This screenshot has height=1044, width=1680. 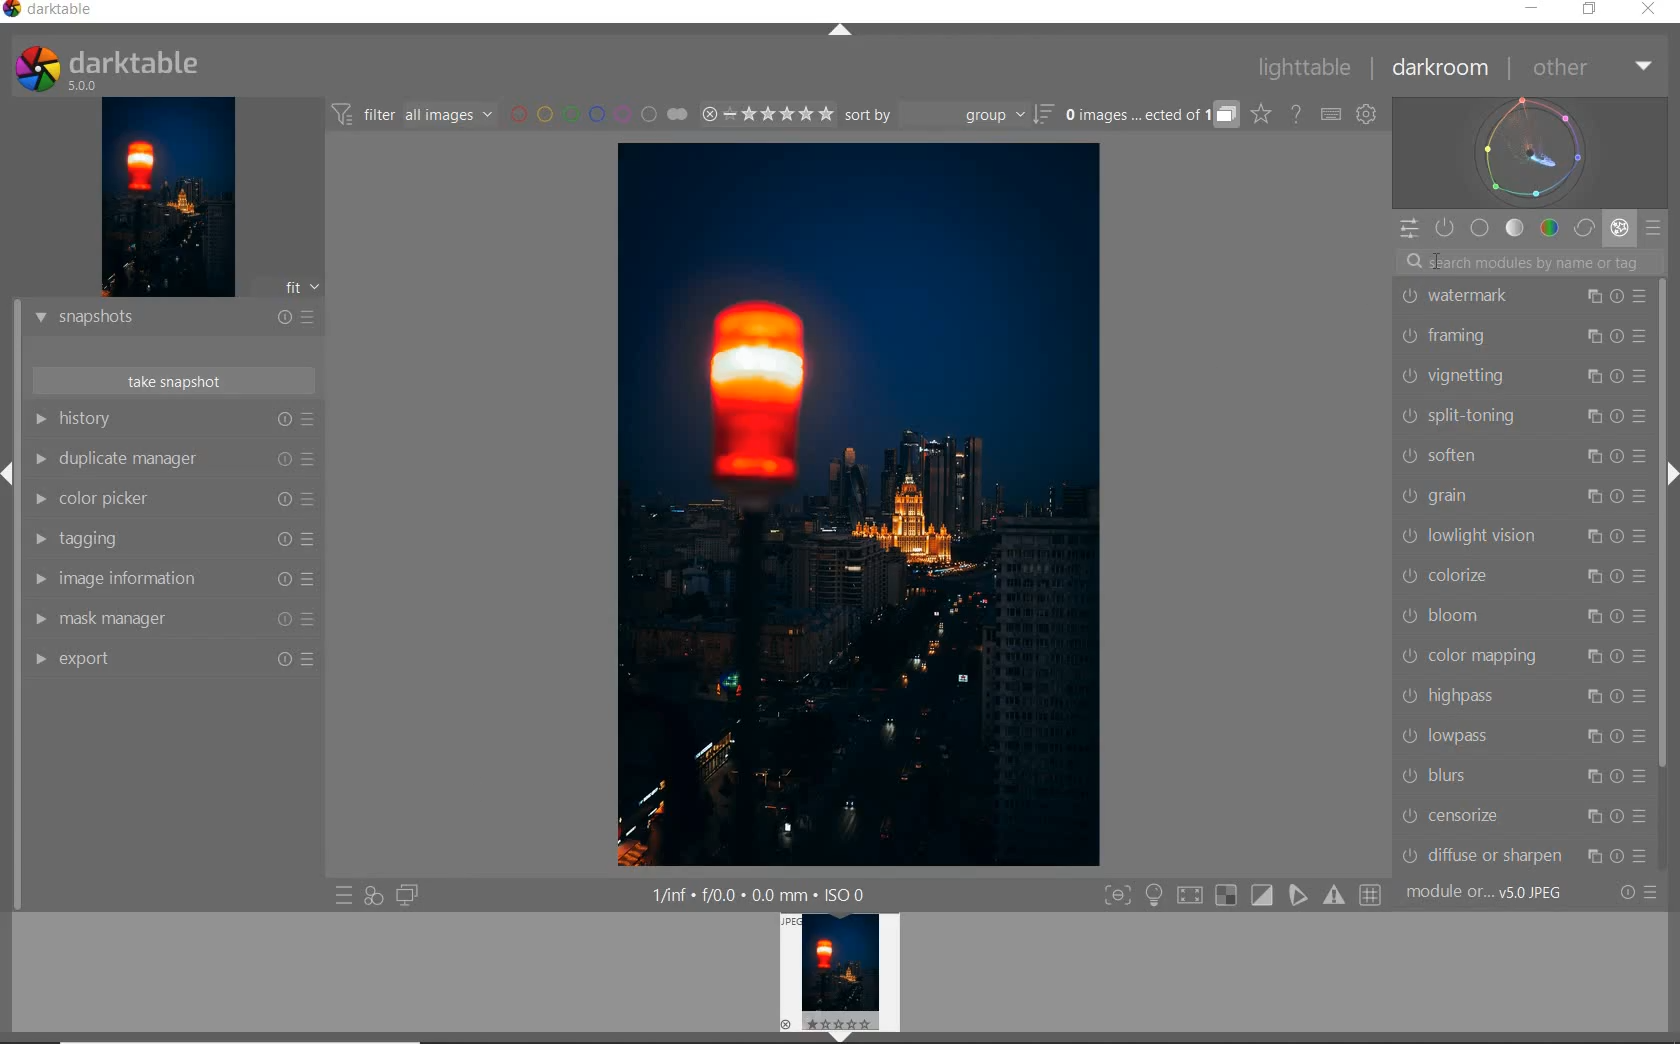 I want to click on SHOW ONLY ACTIVE MODULES, so click(x=1446, y=227).